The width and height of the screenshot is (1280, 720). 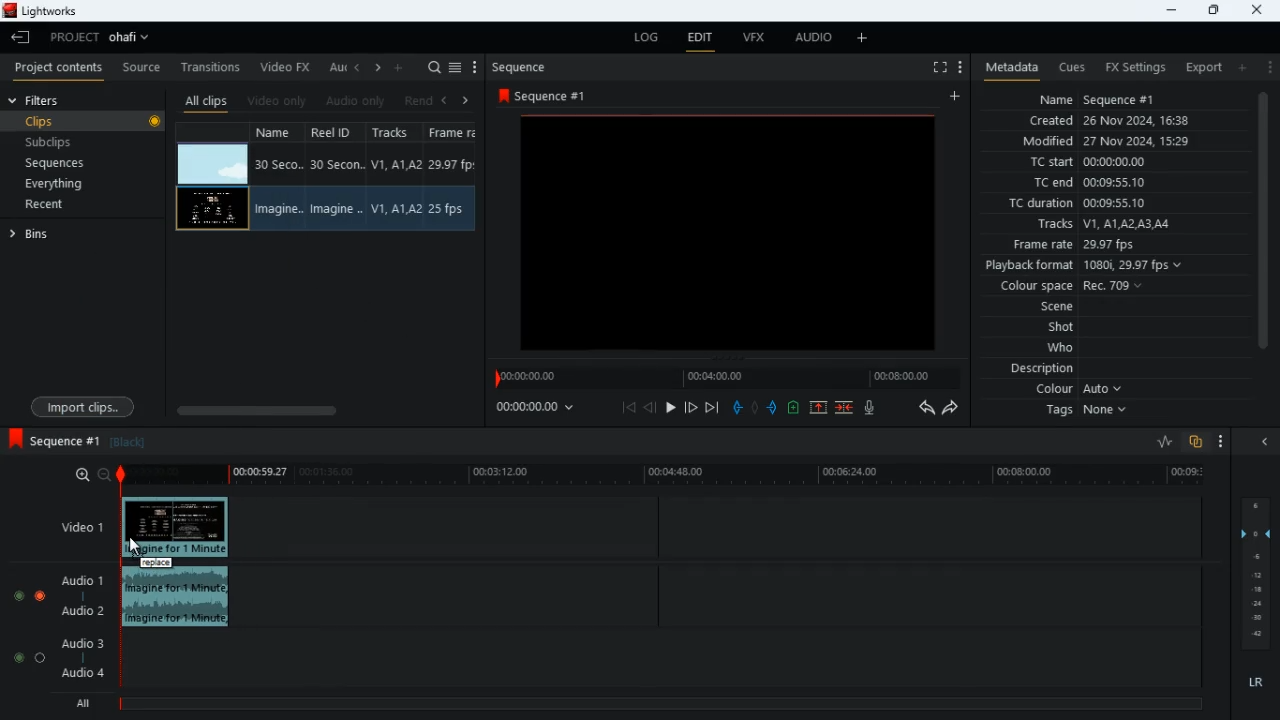 I want to click on filters, so click(x=38, y=100).